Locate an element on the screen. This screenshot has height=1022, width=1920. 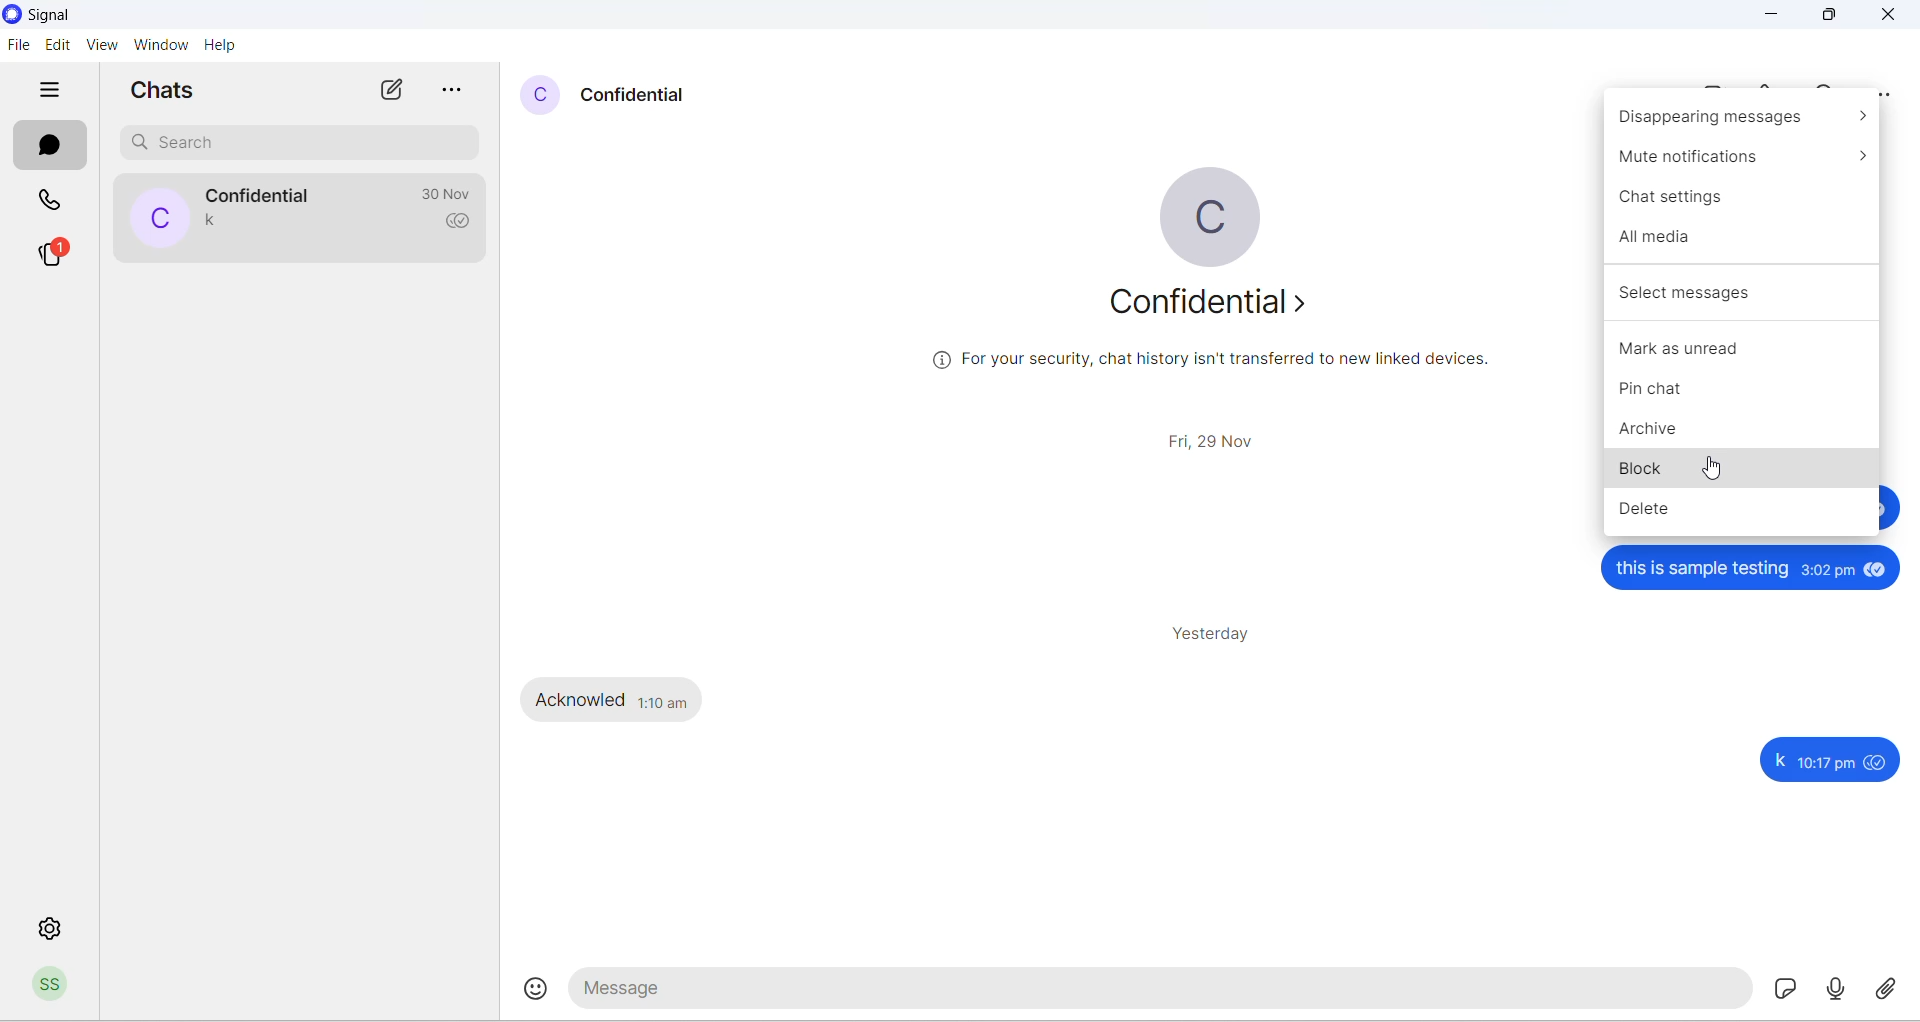
contact name is located at coordinates (260, 194).